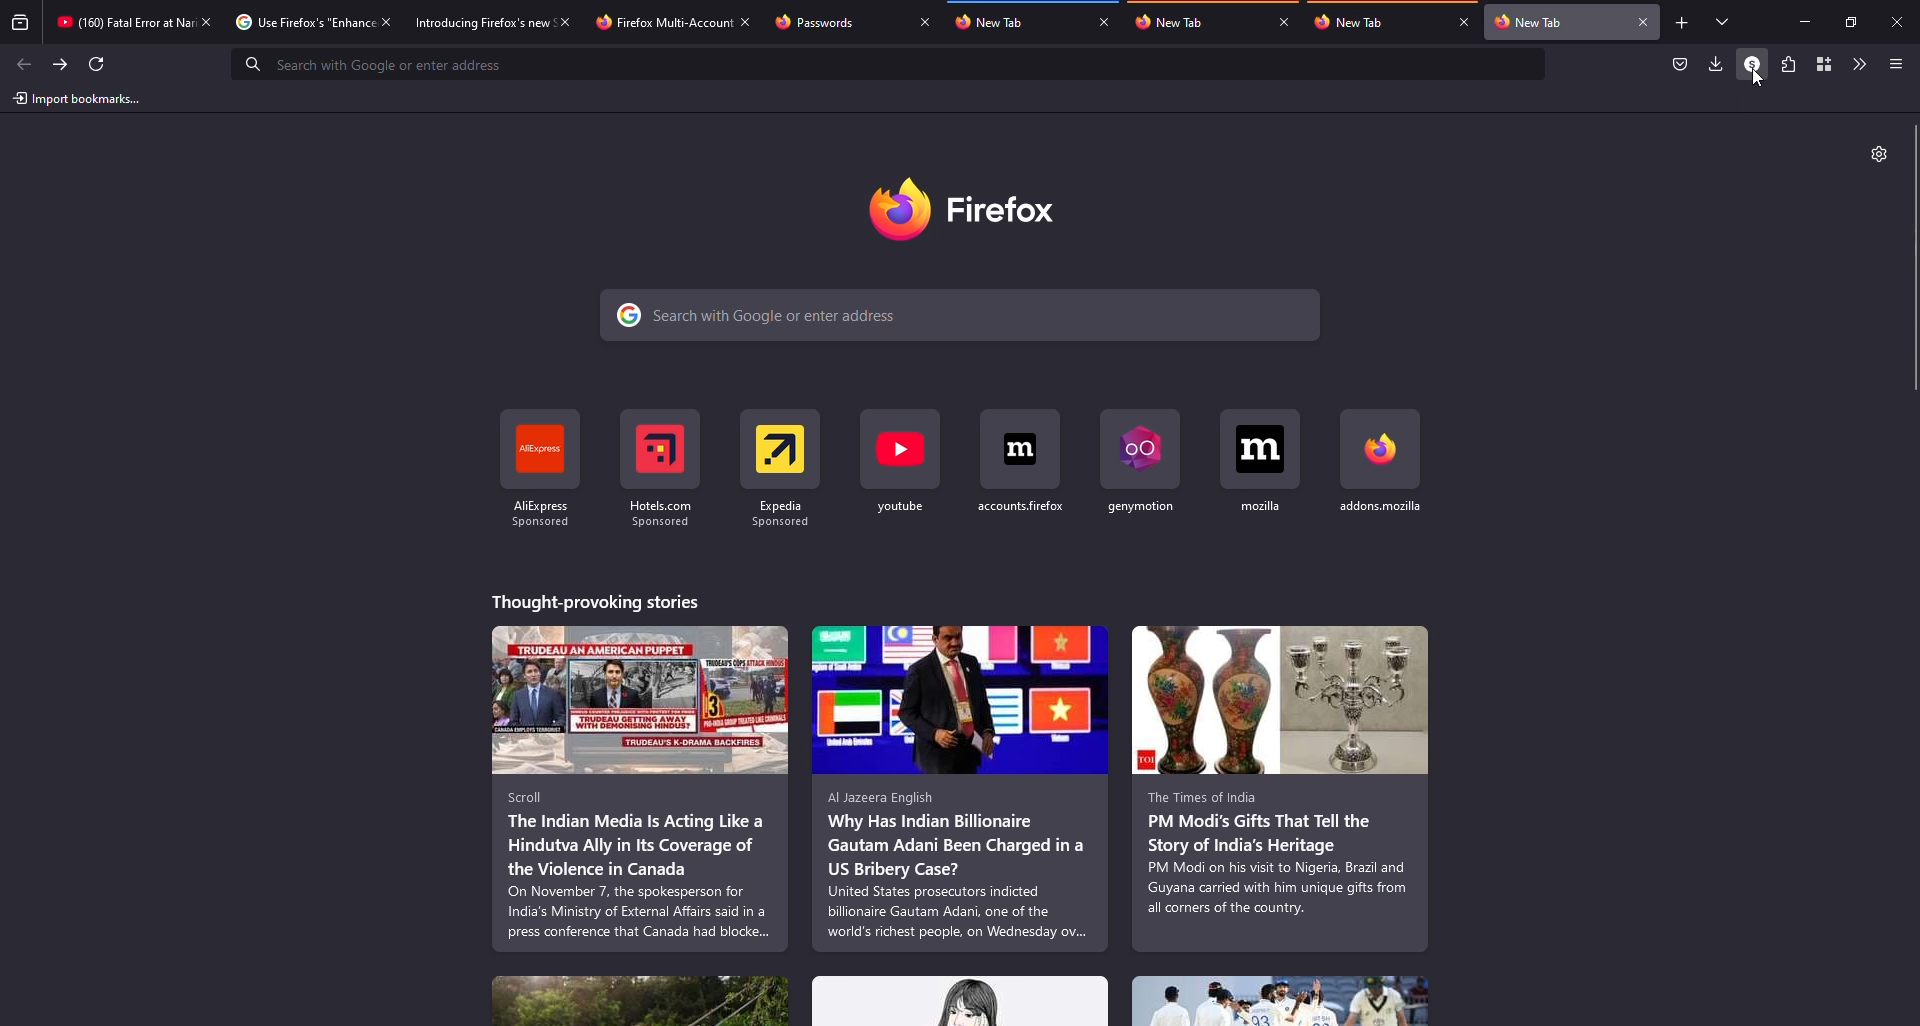  What do you see at coordinates (1758, 81) in the screenshot?
I see `cursor` at bounding box center [1758, 81].